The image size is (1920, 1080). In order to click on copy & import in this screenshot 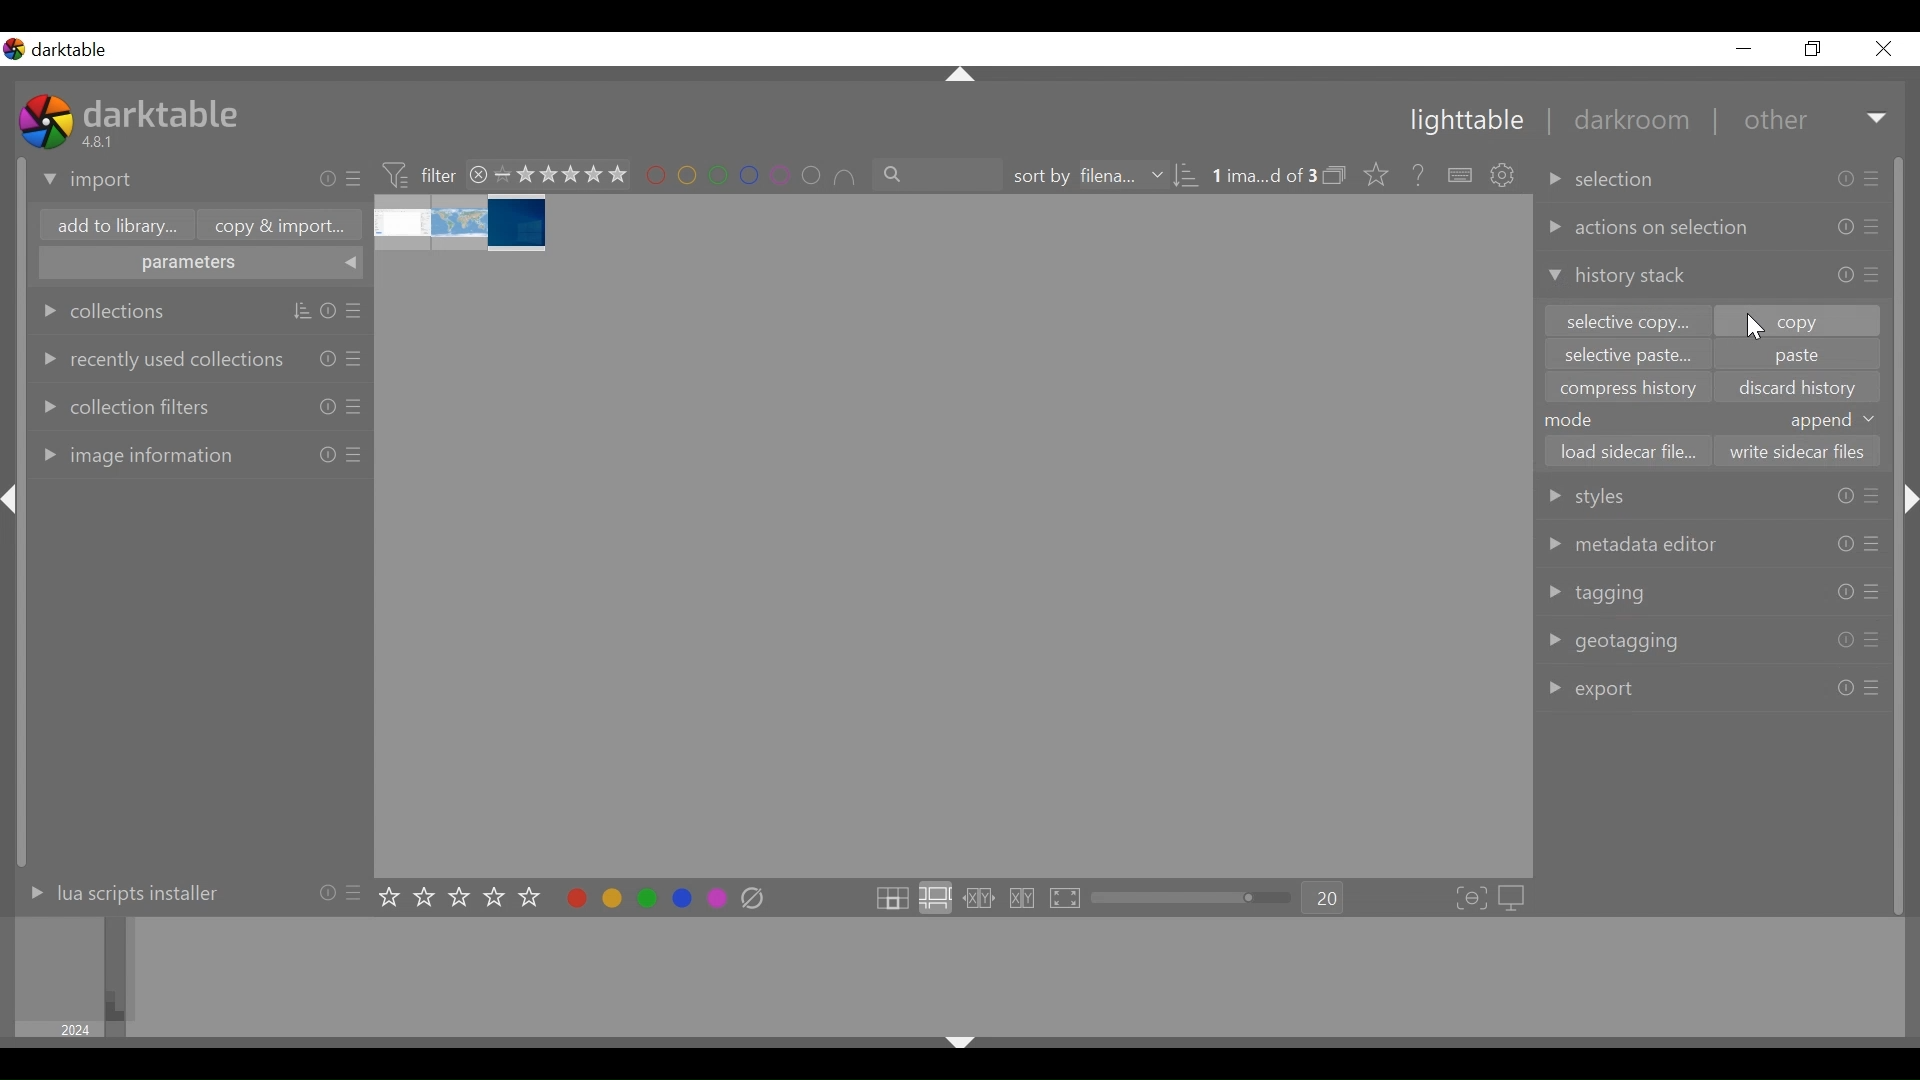, I will do `click(274, 226)`.